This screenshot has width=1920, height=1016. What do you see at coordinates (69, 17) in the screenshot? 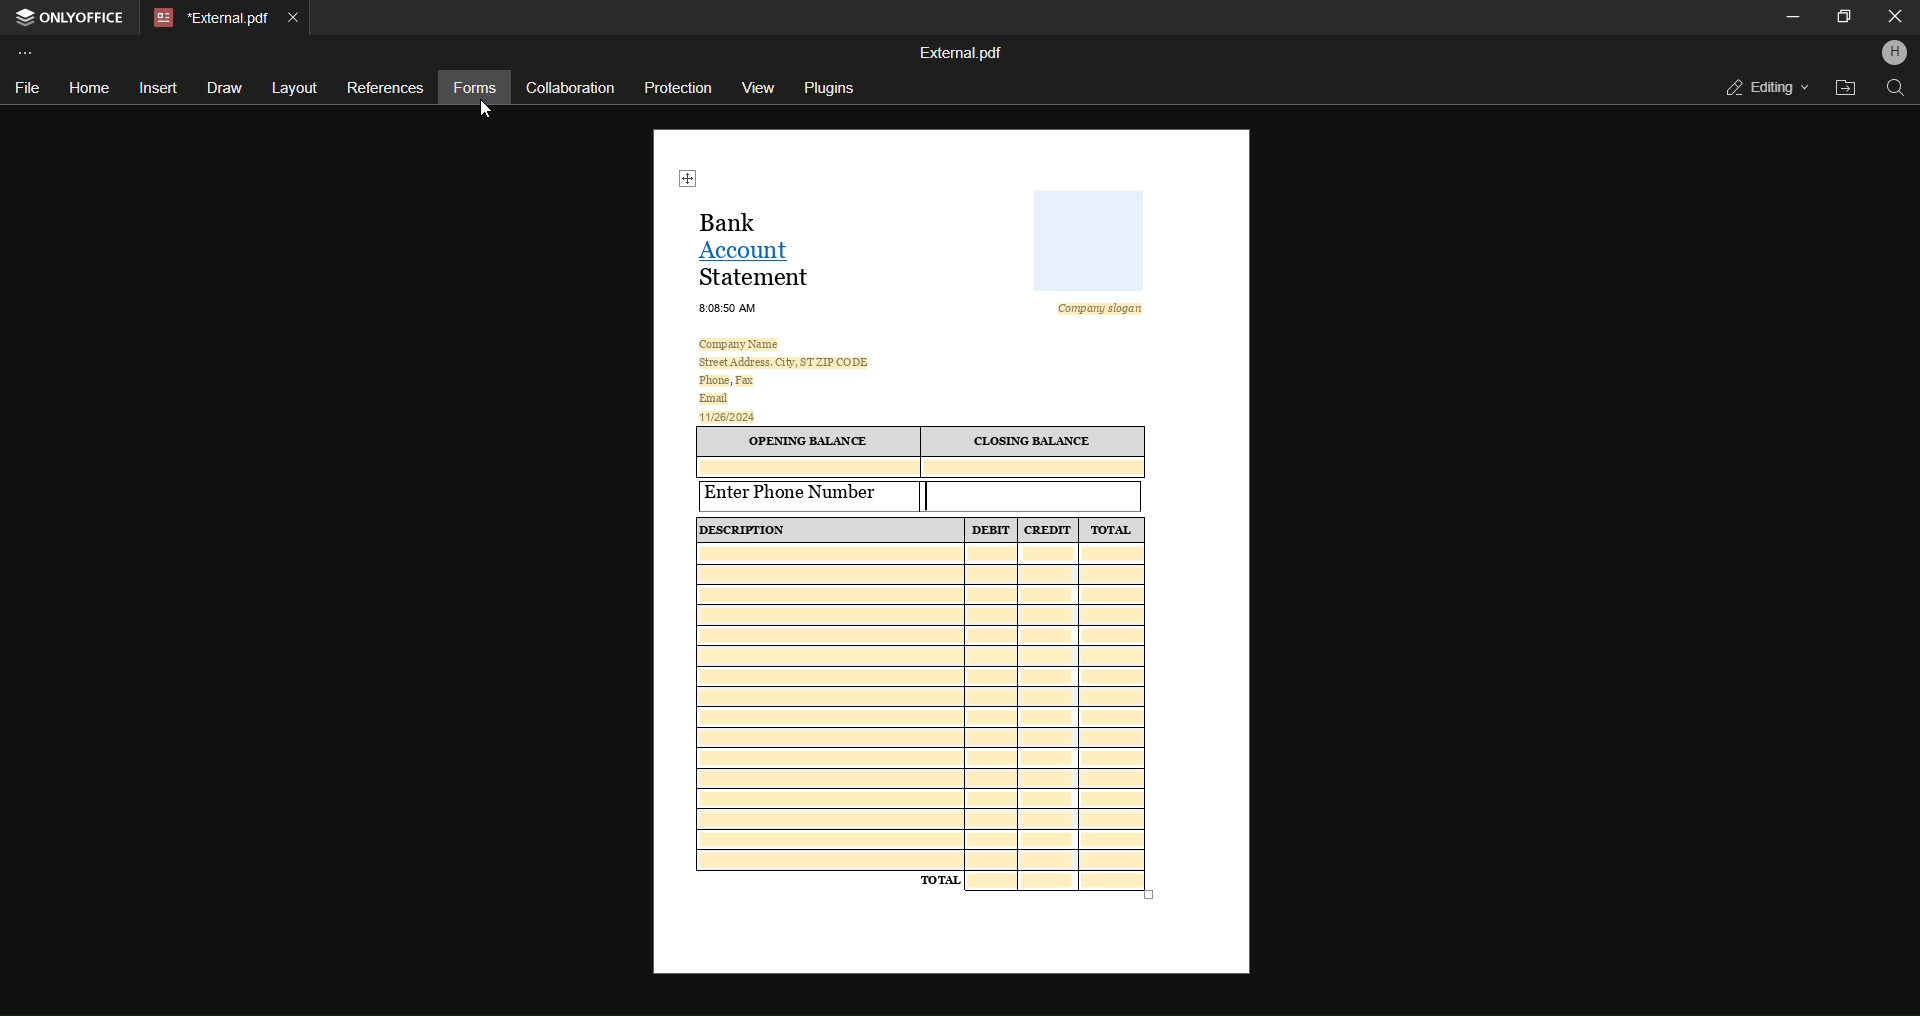
I see `ONLYOFFICE application name` at bounding box center [69, 17].